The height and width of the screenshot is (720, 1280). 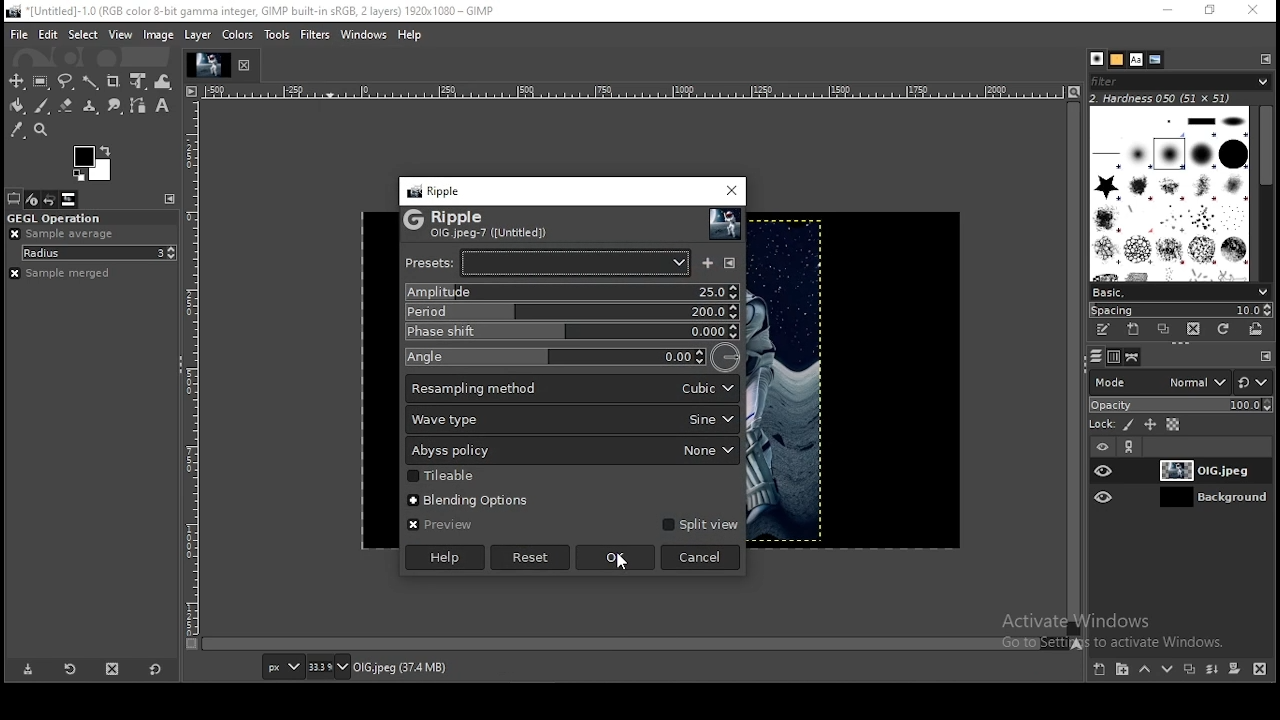 I want to click on create a duplicate of the layer and insert it to the image, so click(x=1192, y=668).